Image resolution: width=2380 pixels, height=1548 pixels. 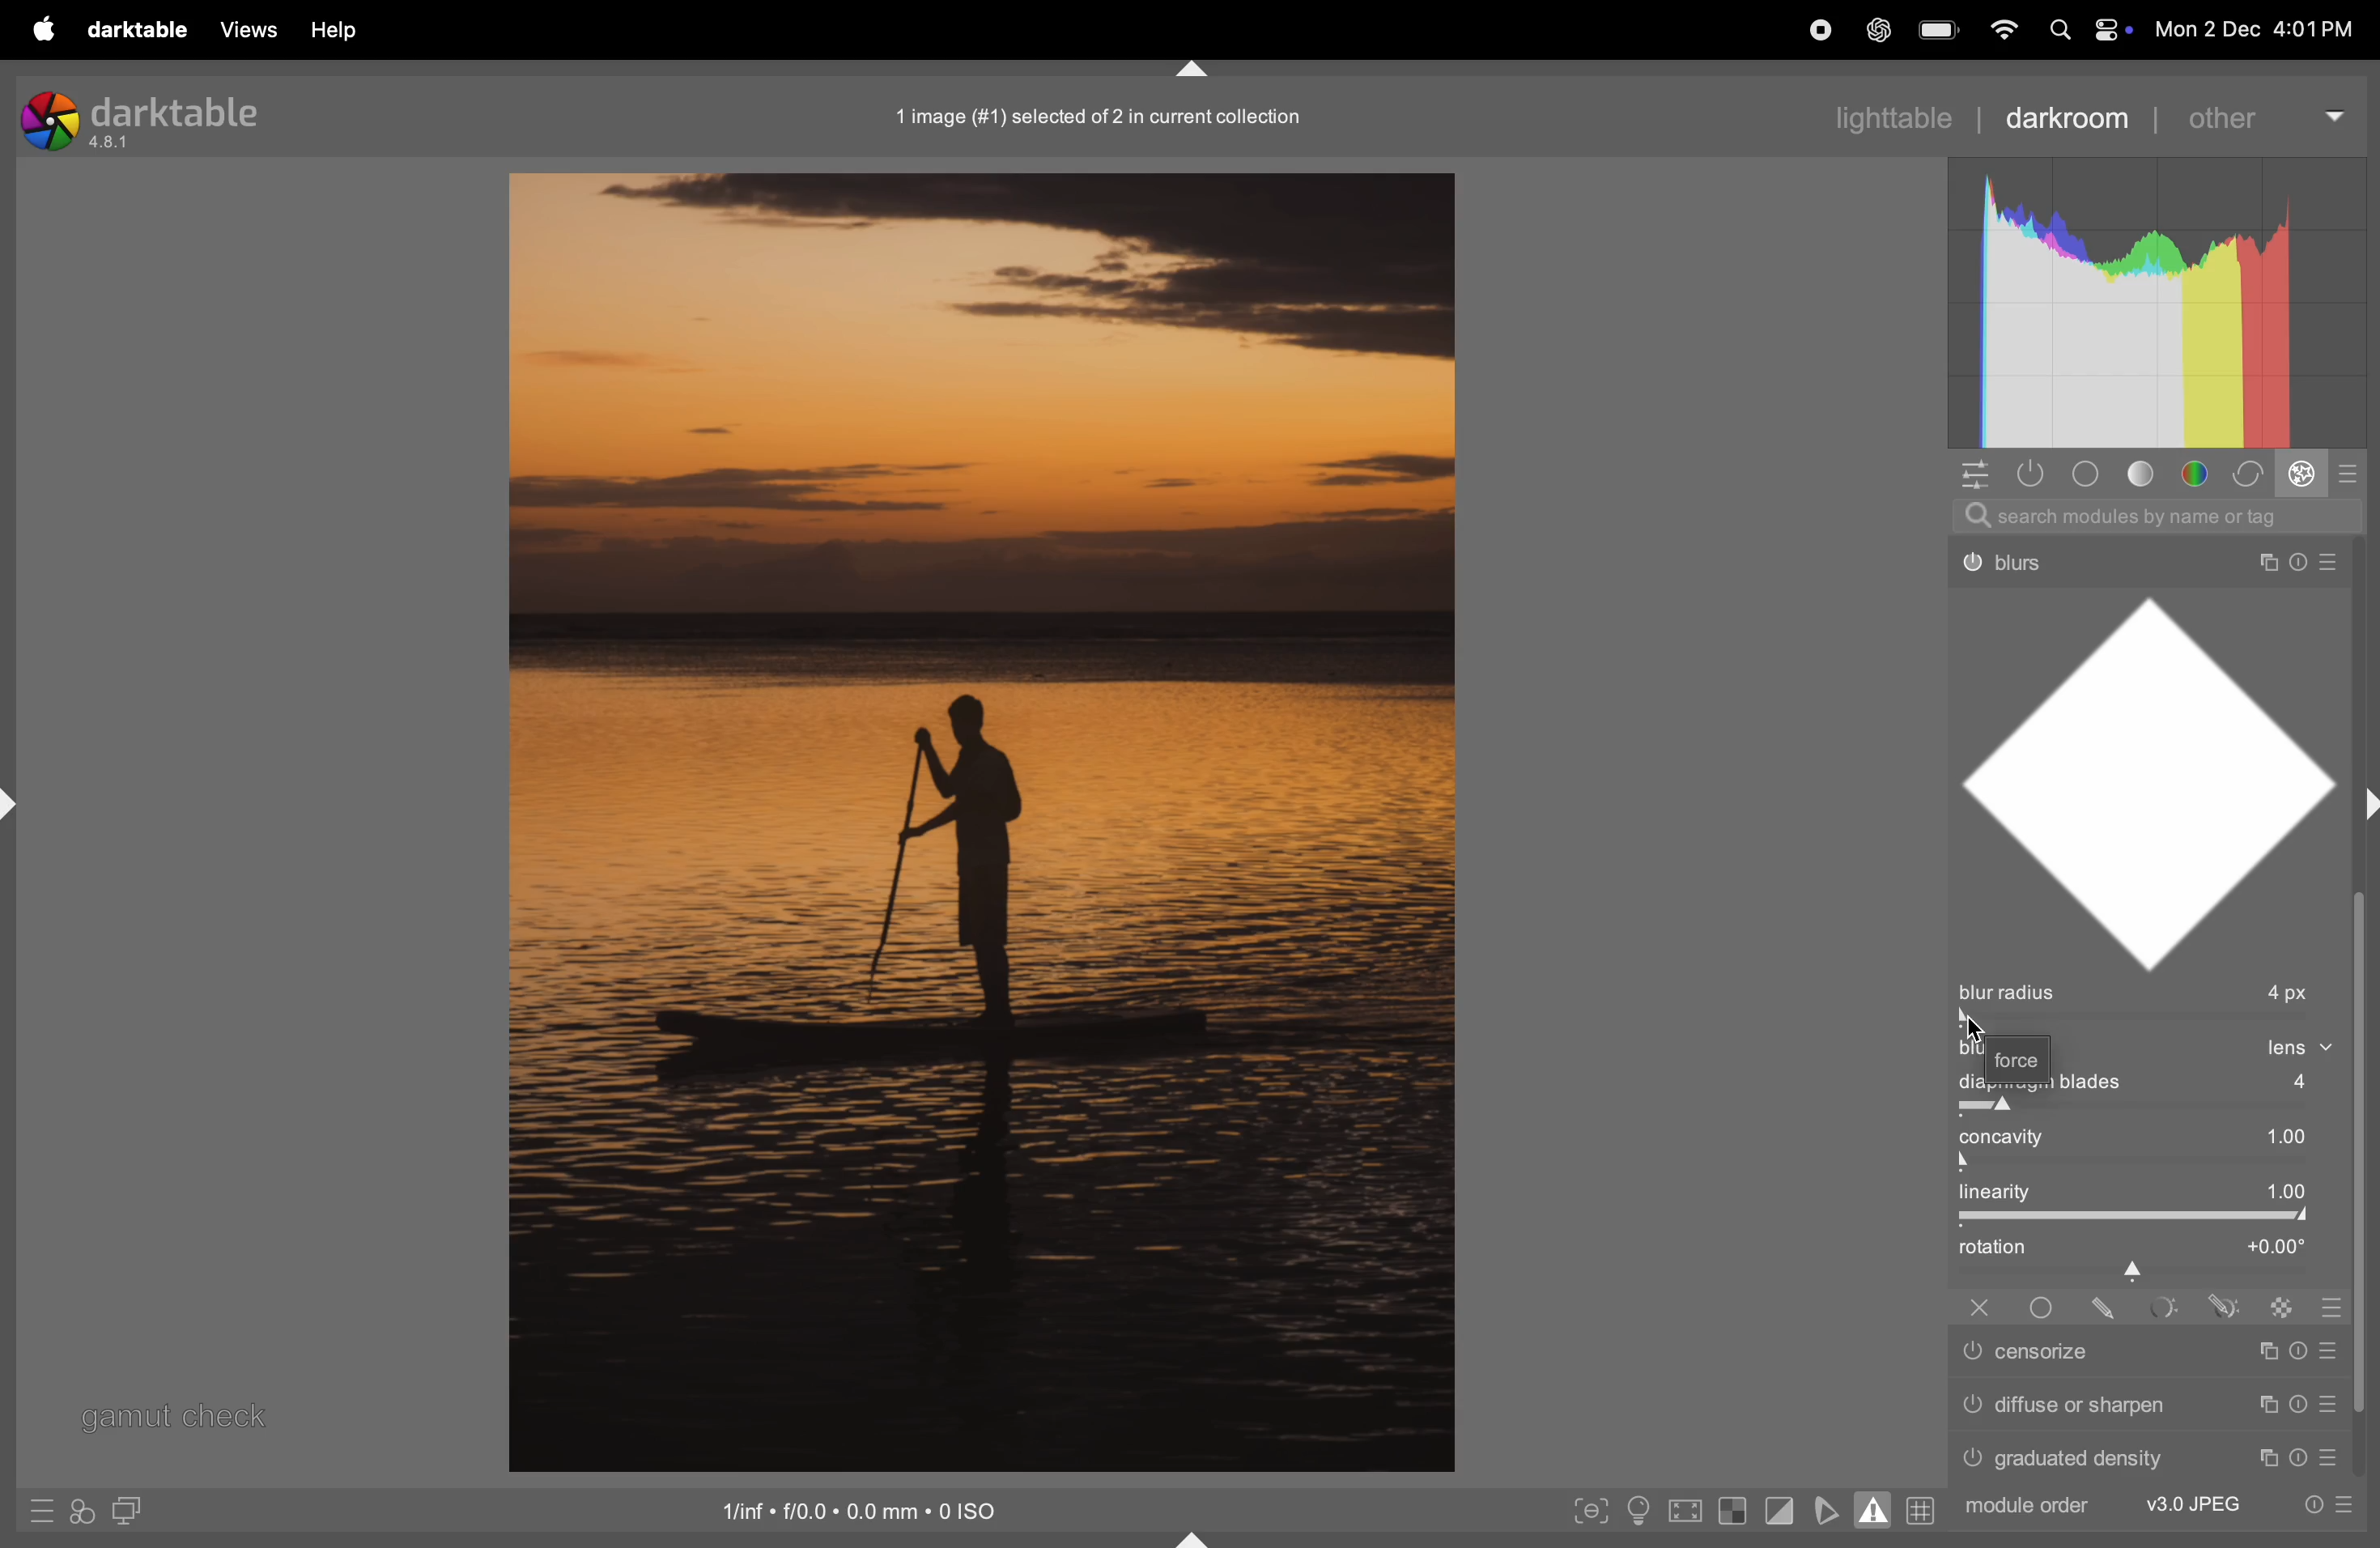 I want to click on darktable version, so click(x=139, y=118).